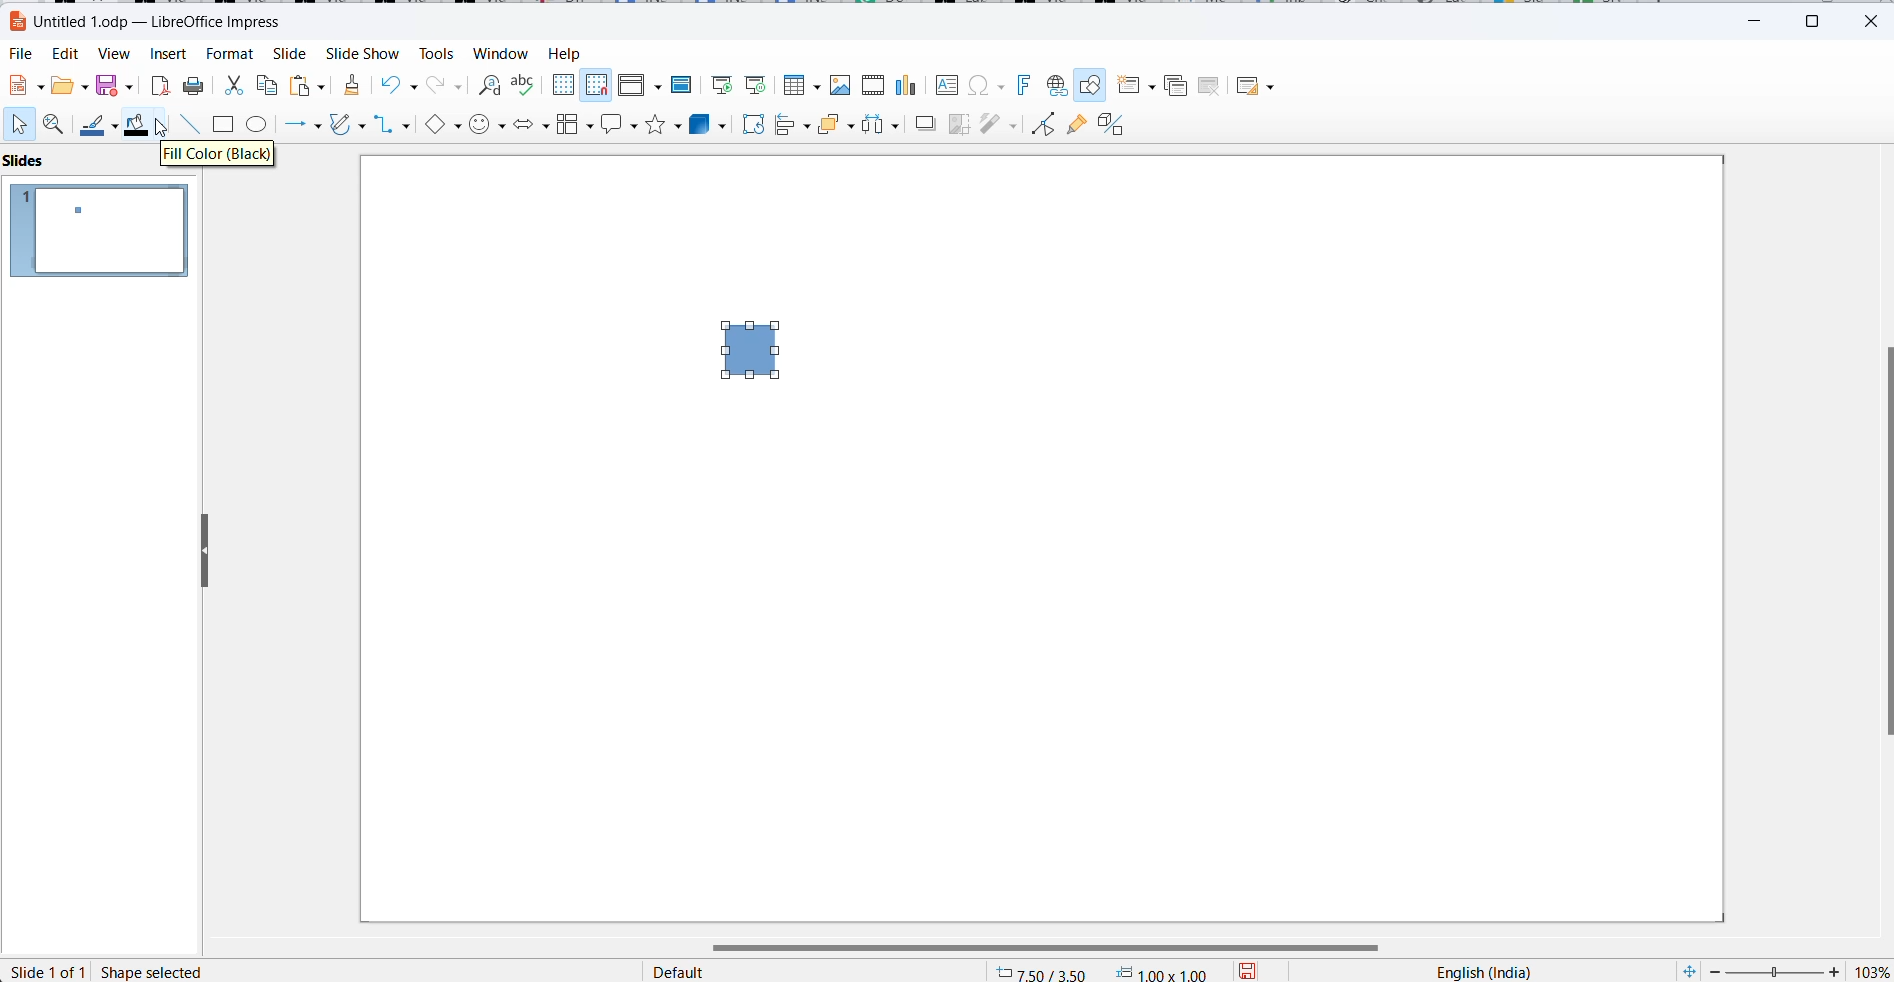  Describe the element at coordinates (24, 86) in the screenshot. I see `new file` at that location.